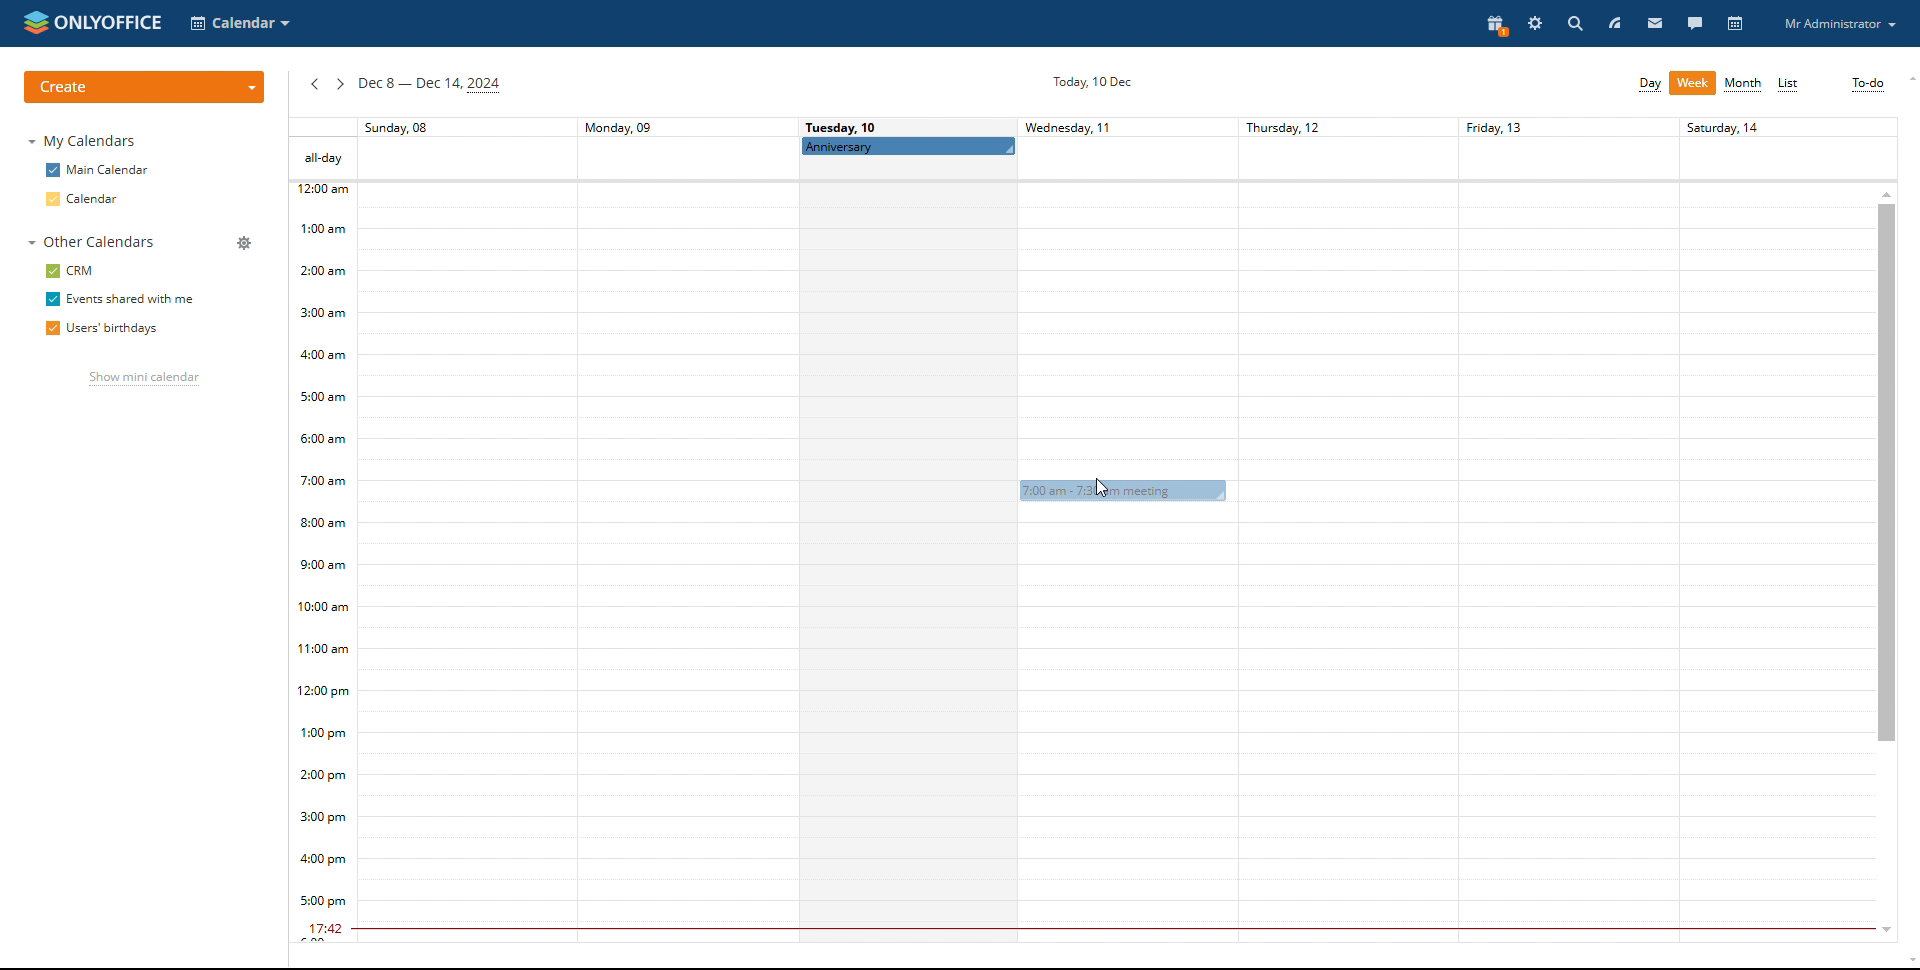  I want to click on logo, so click(93, 22).